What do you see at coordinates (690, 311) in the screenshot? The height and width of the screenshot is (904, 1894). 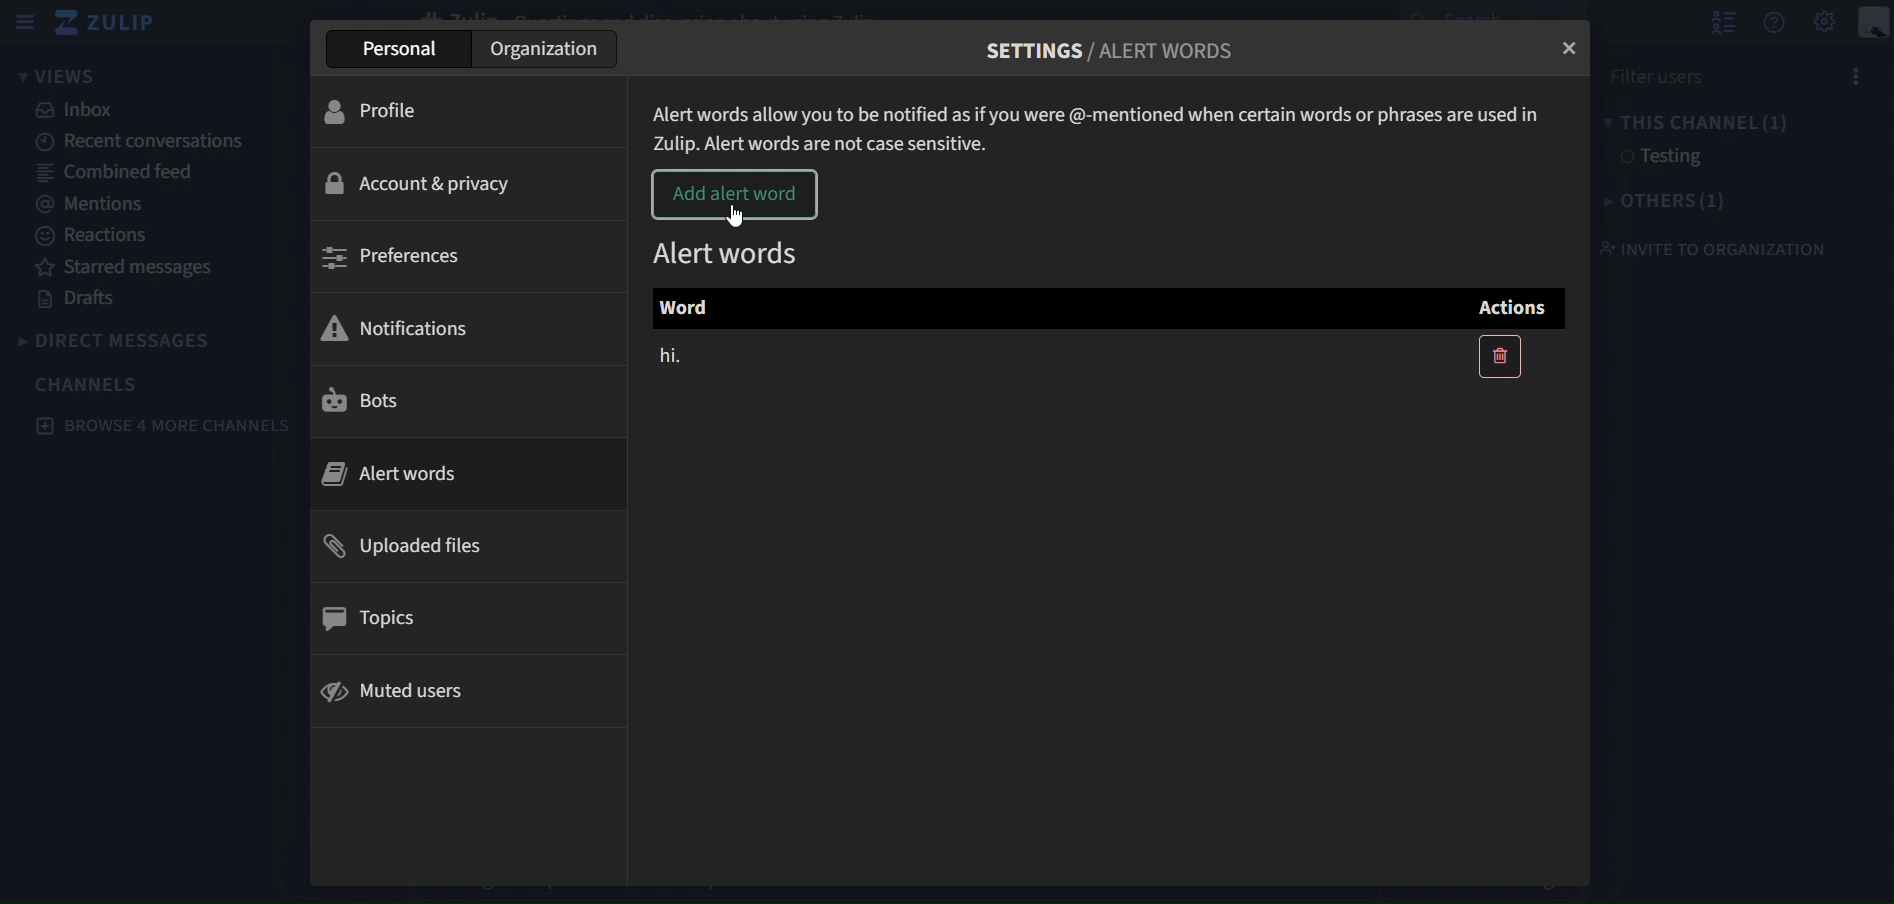 I see `Word` at bounding box center [690, 311].